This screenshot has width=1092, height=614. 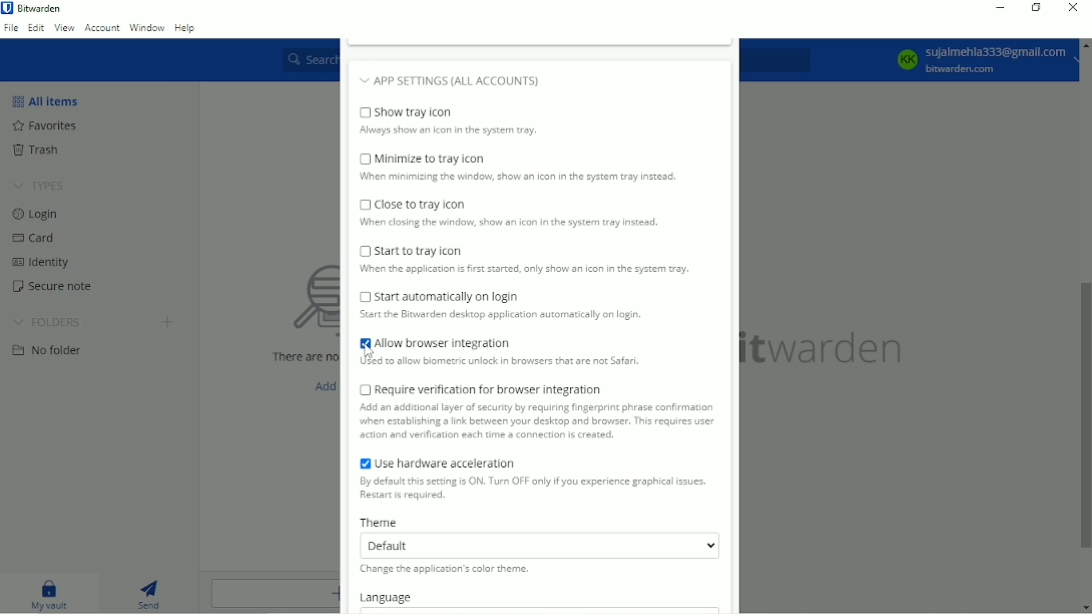 What do you see at coordinates (433, 342) in the screenshot?
I see `Allow browser integration` at bounding box center [433, 342].